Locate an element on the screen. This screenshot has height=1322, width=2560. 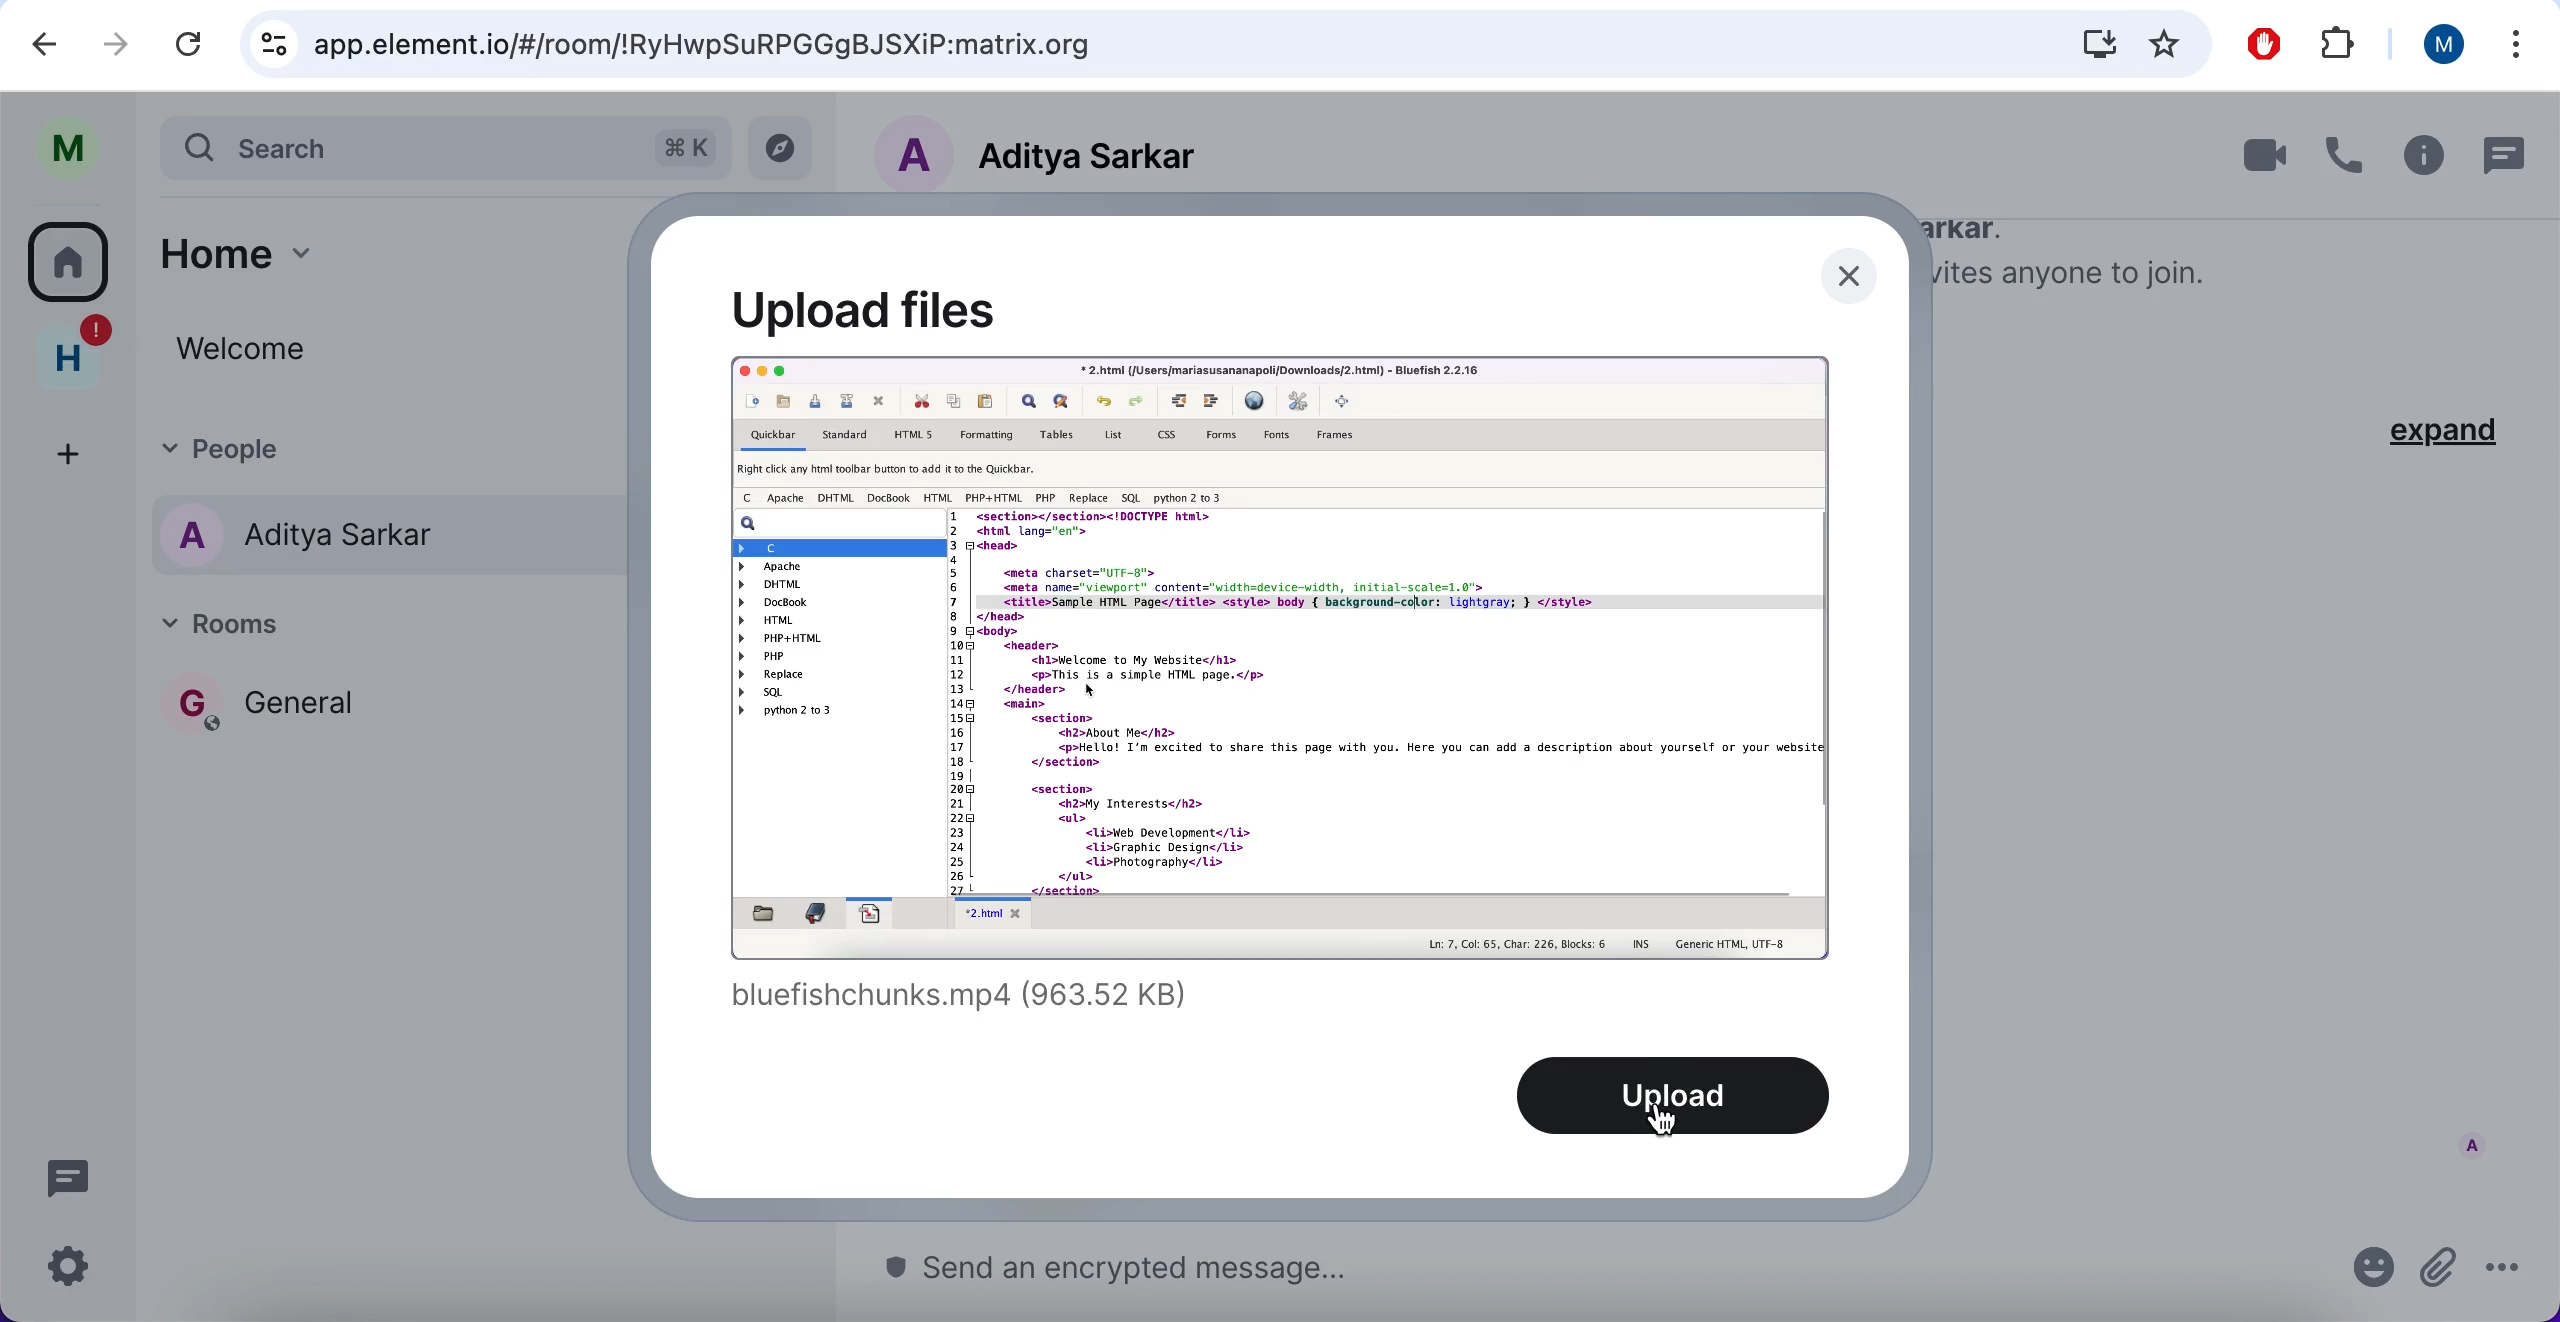
chat is located at coordinates (75, 1180).